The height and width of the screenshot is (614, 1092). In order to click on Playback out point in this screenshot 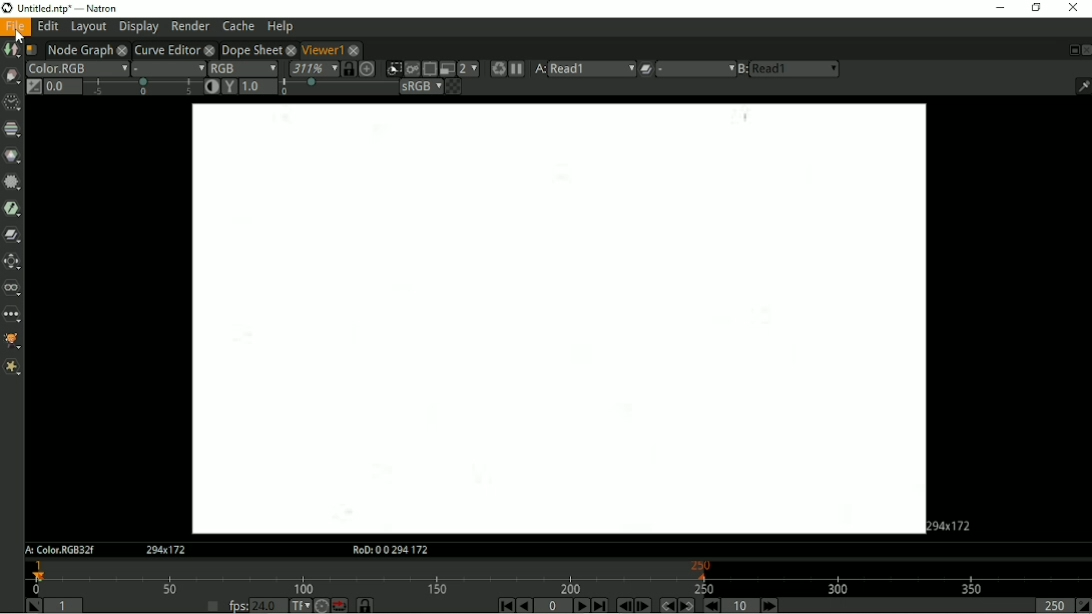, I will do `click(1053, 605)`.